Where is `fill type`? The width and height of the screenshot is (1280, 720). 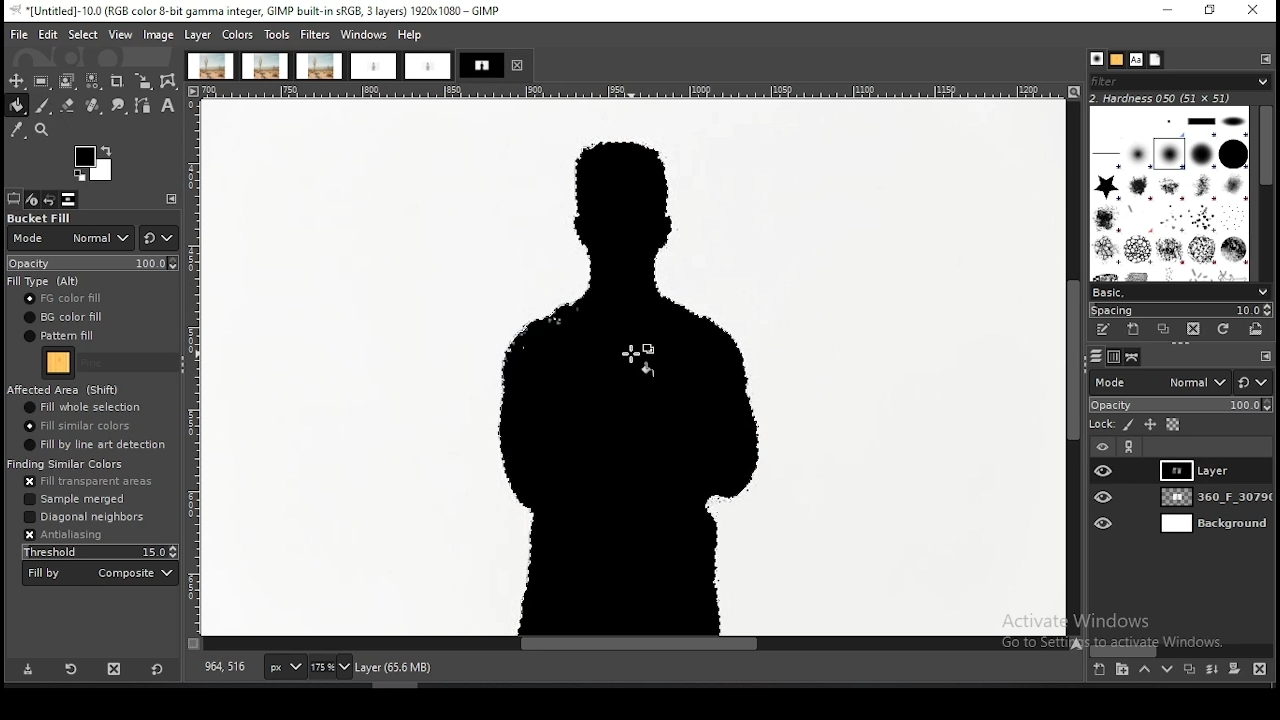 fill type is located at coordinates (45, 281).